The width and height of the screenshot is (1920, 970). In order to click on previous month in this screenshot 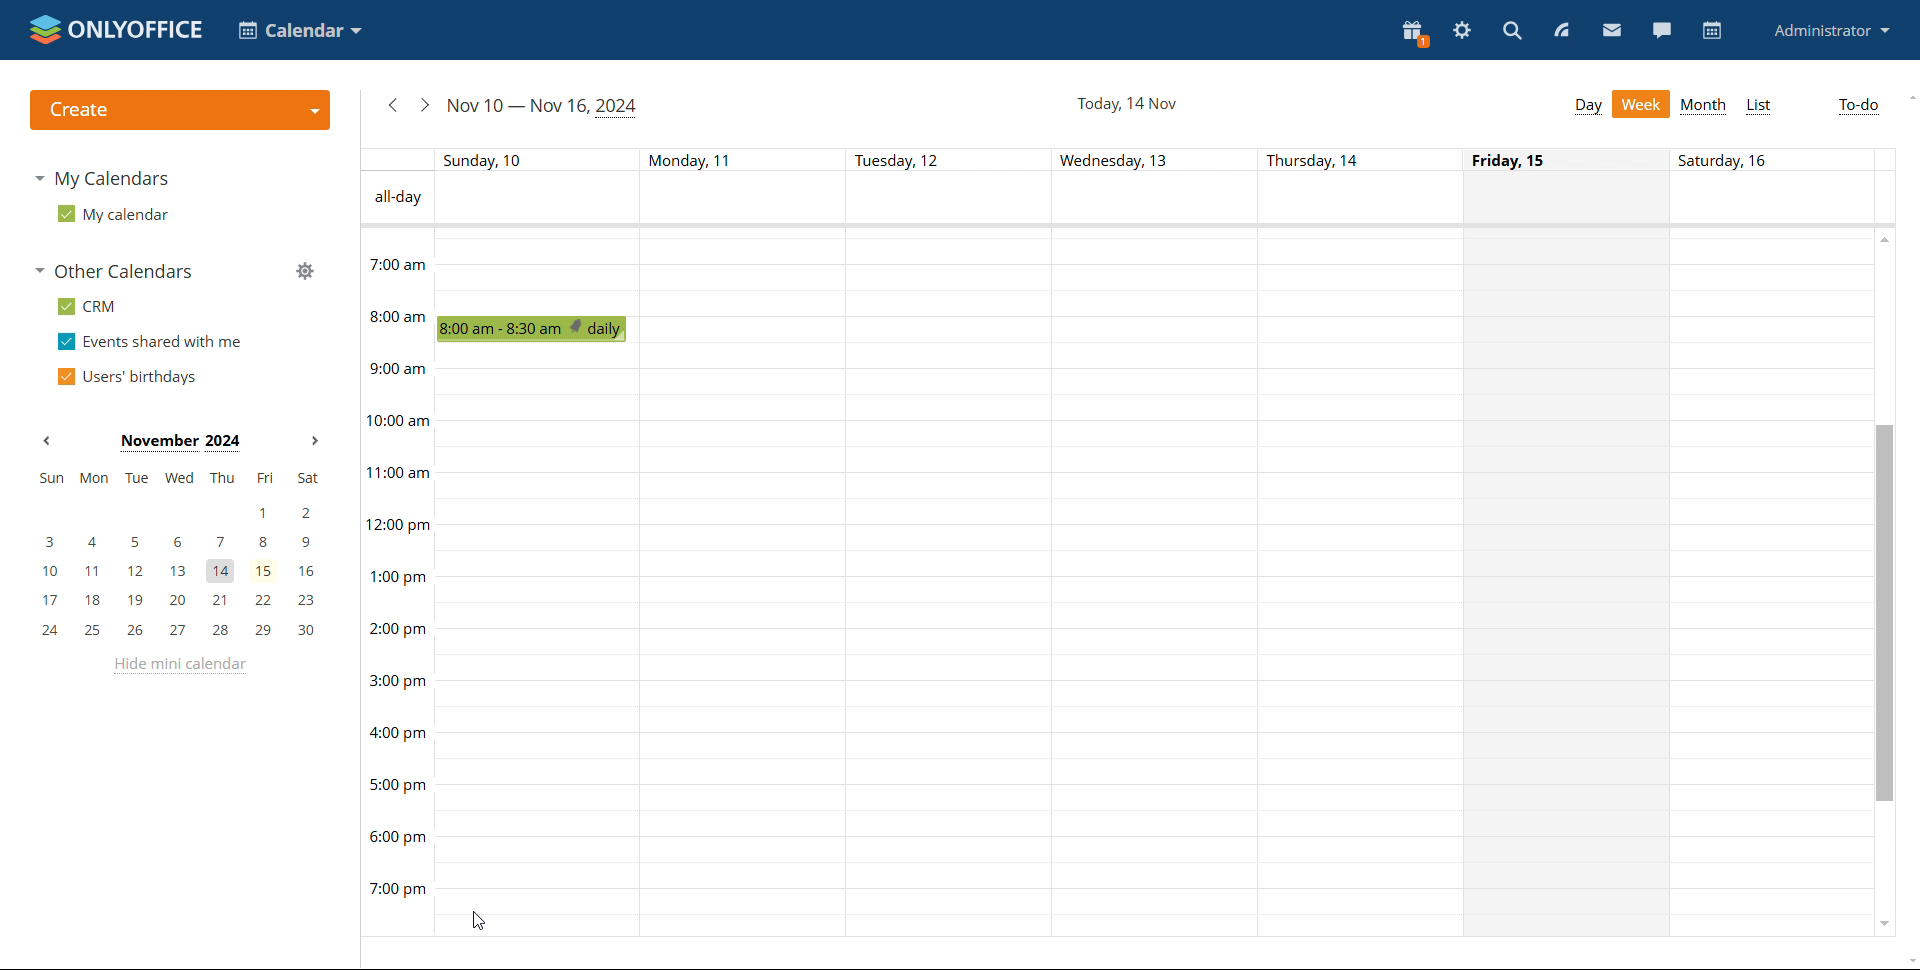, I will do `click(46, 441)`.